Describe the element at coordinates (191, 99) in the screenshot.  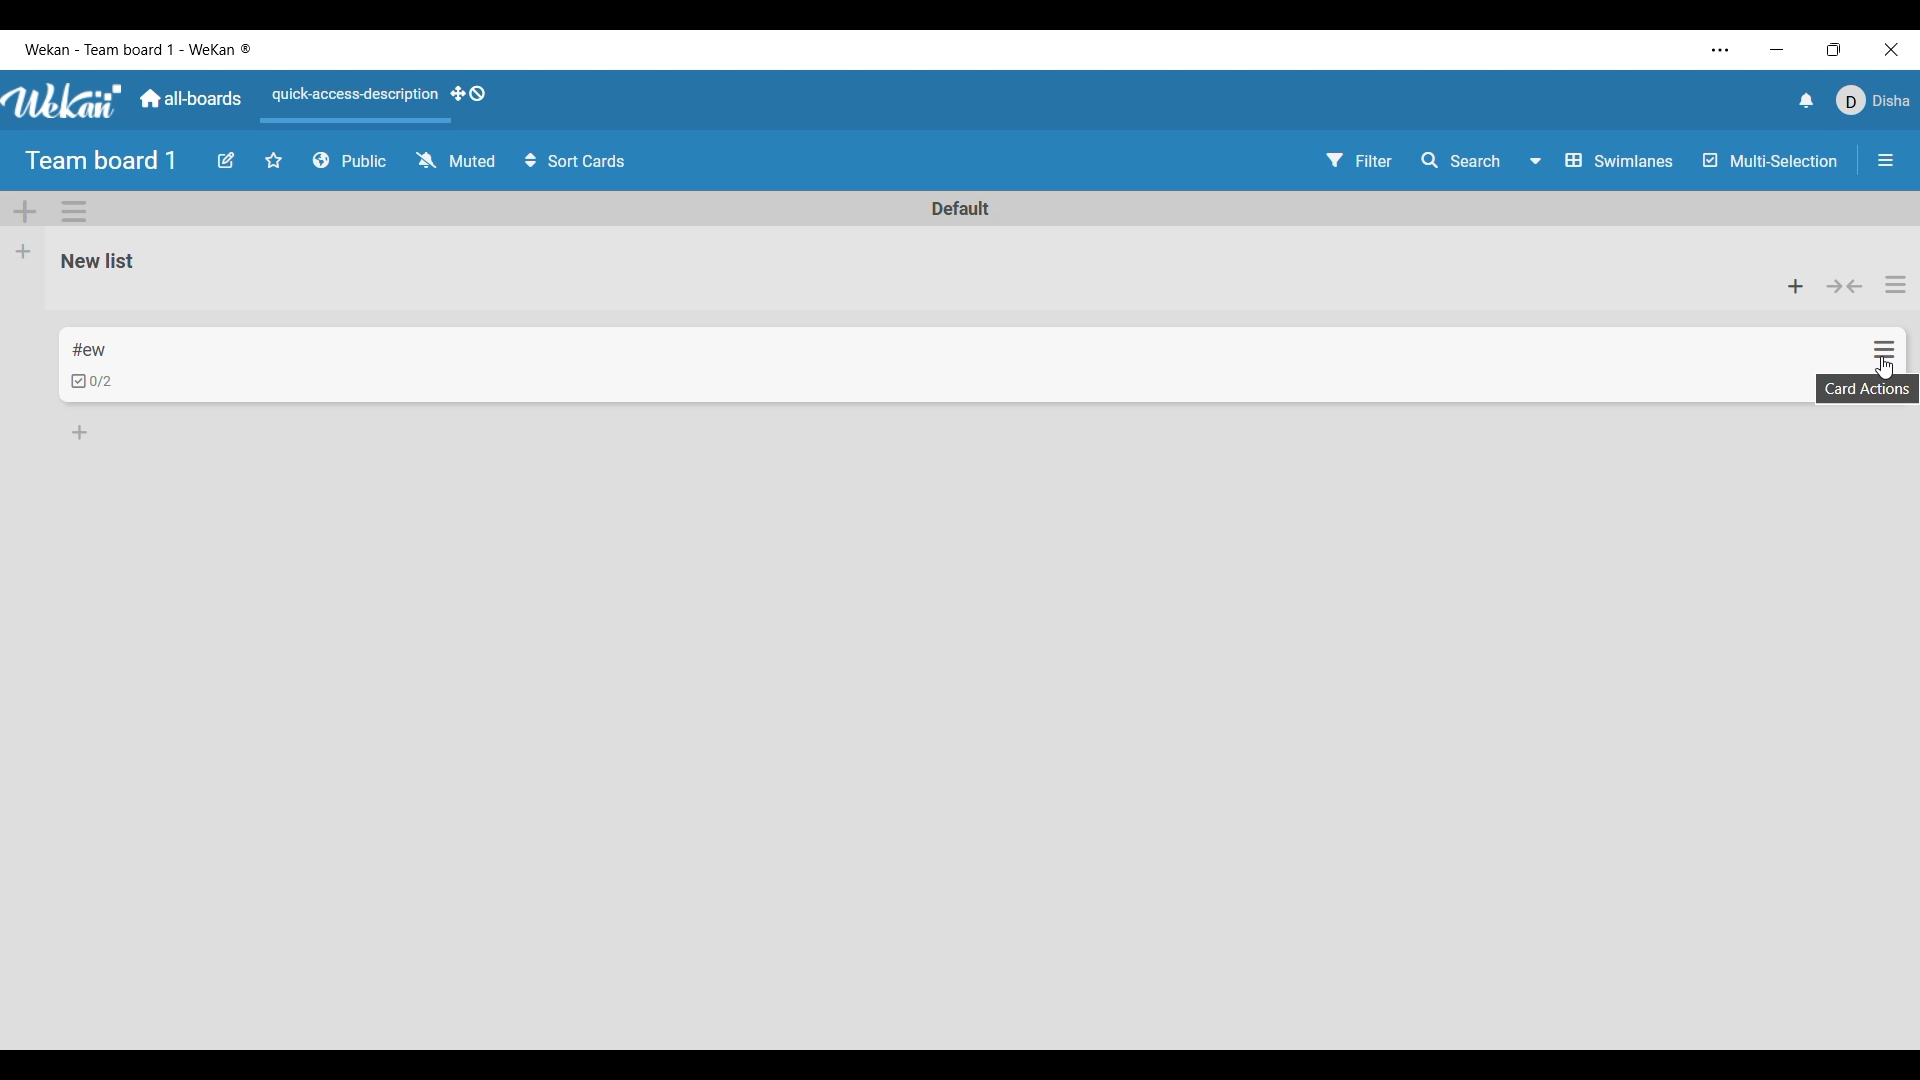
I see `Main dashboard` at that location.